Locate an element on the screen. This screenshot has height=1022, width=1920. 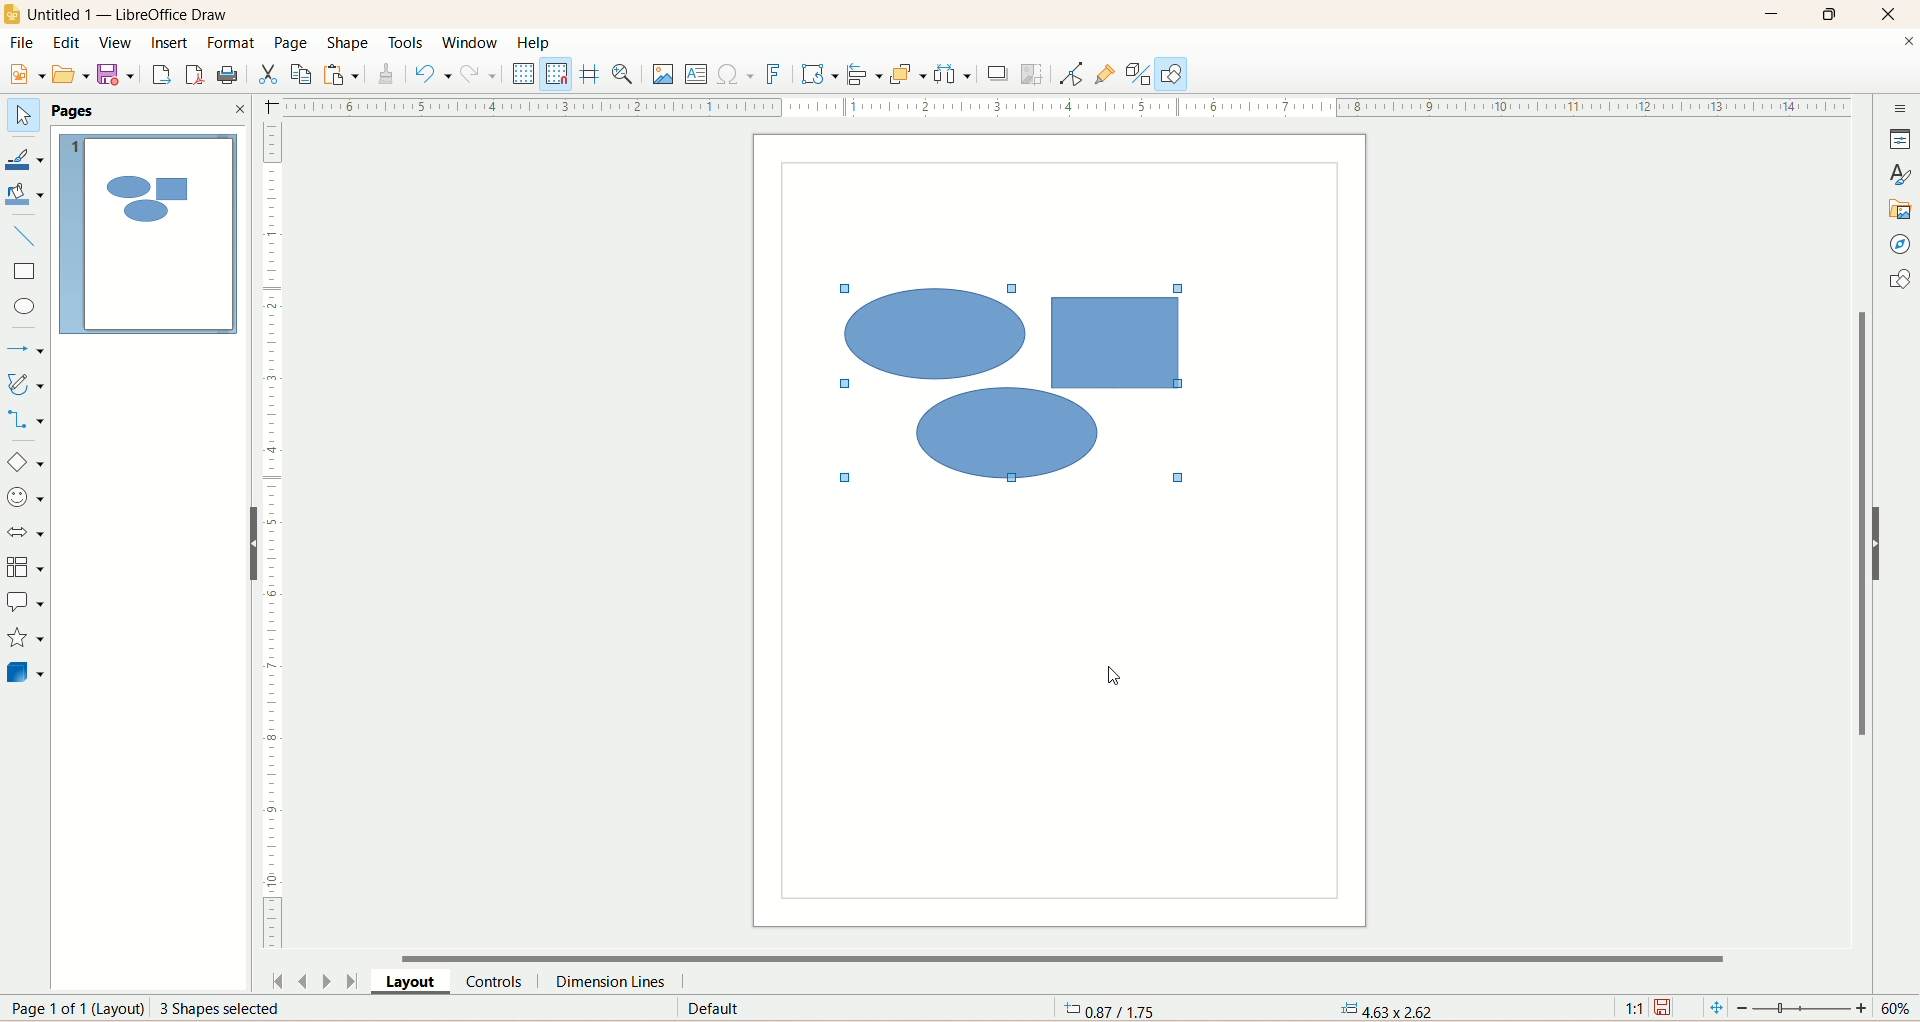
hide is located at coordinates (253, 544).